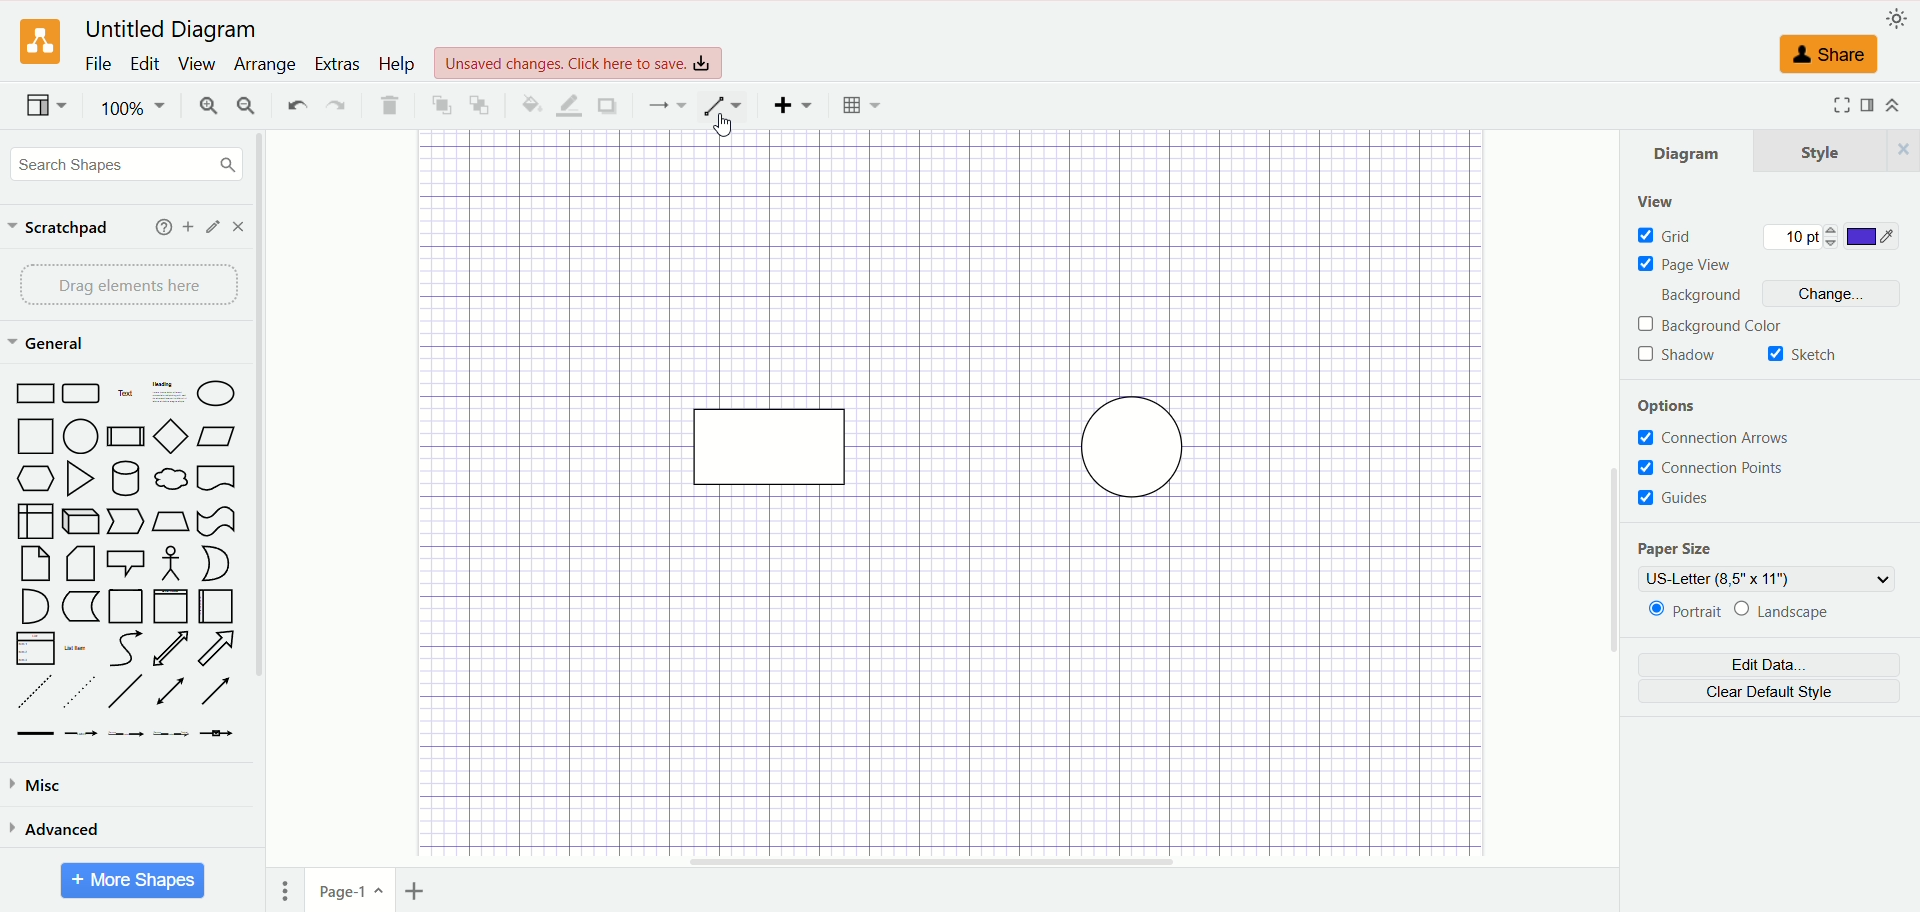  Describe the element at coordinates (1712, 324) in the screenshot. I see `background color` at that location.